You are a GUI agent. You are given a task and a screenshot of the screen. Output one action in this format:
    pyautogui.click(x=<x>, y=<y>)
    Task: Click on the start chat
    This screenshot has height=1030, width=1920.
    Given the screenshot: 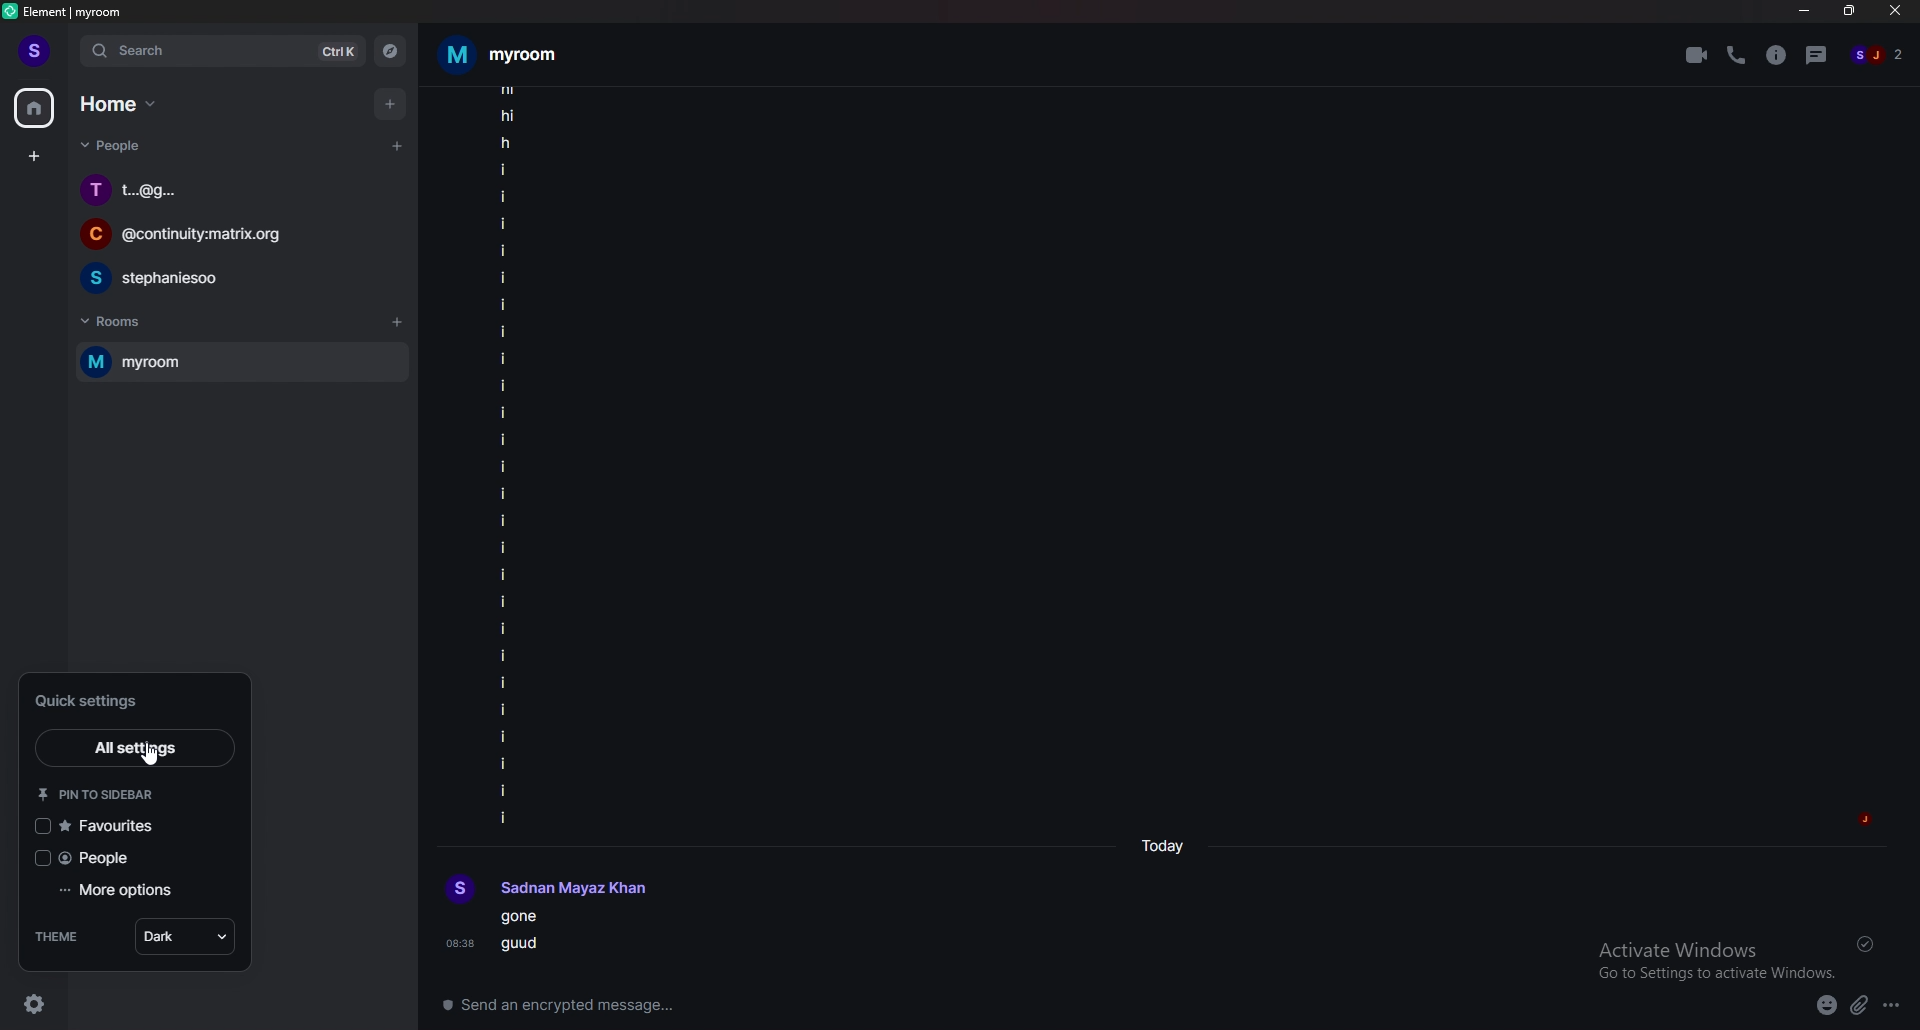 What is the action you would take?
    pyautogui.click(x=396, y=145)
    